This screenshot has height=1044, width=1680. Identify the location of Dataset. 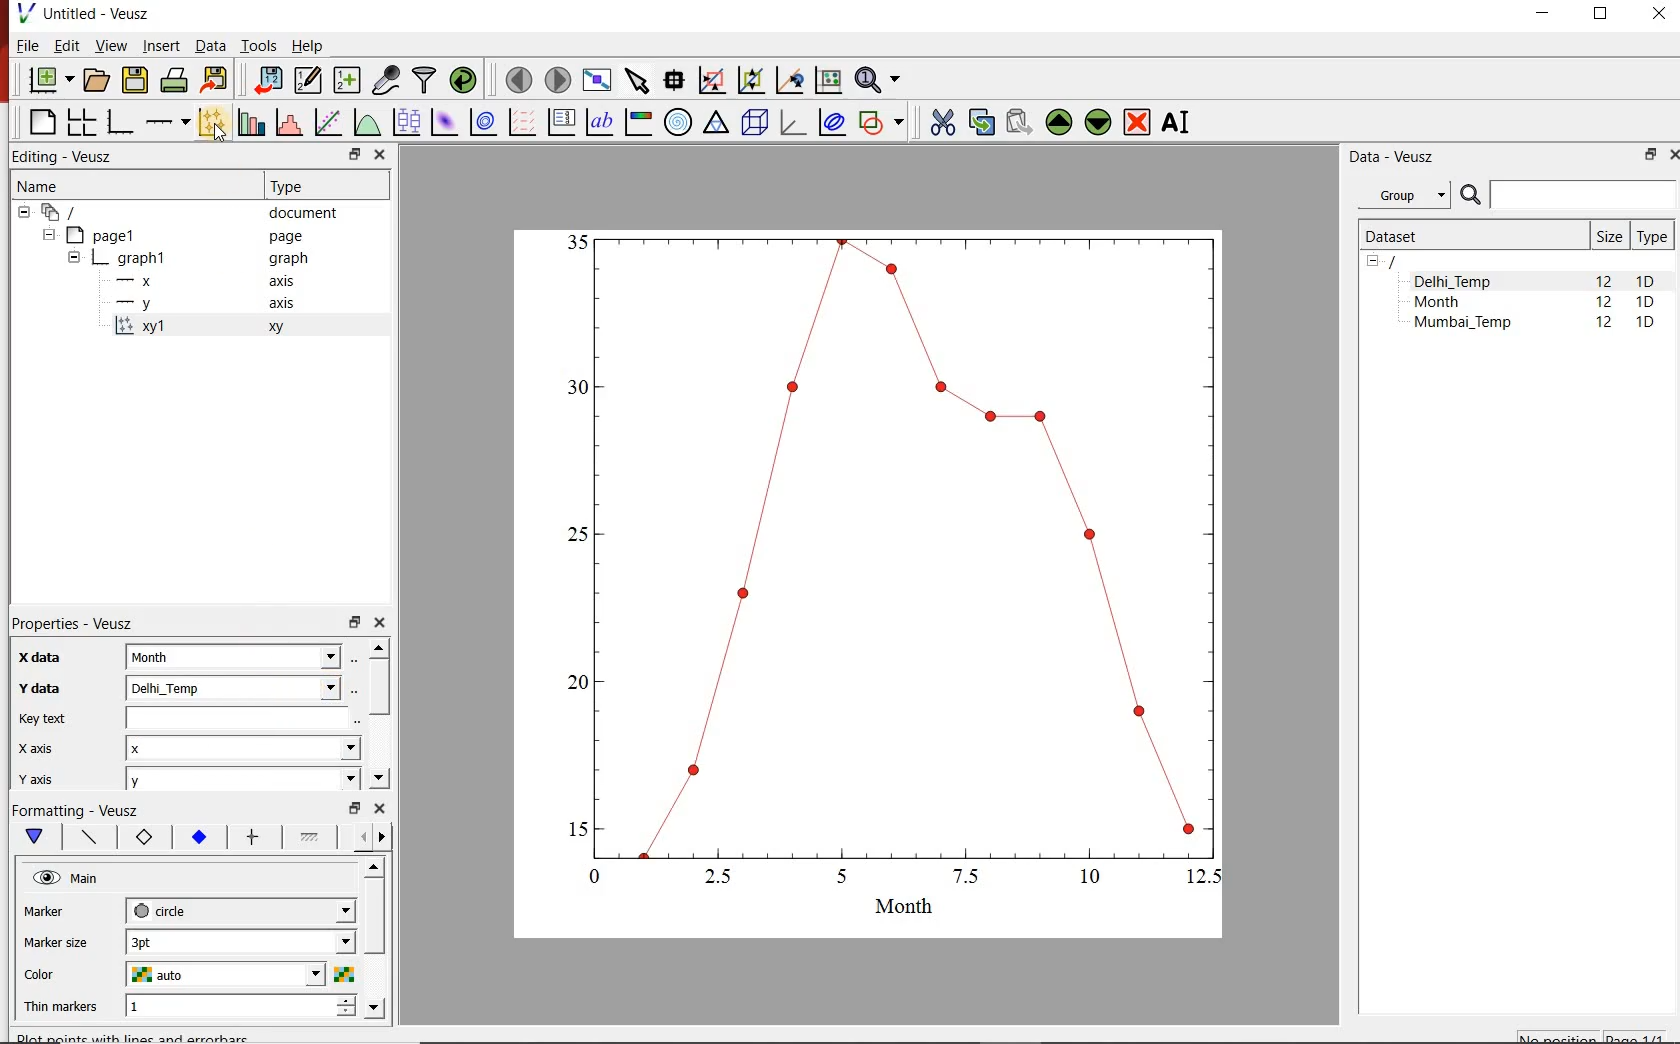
(1468, 236).